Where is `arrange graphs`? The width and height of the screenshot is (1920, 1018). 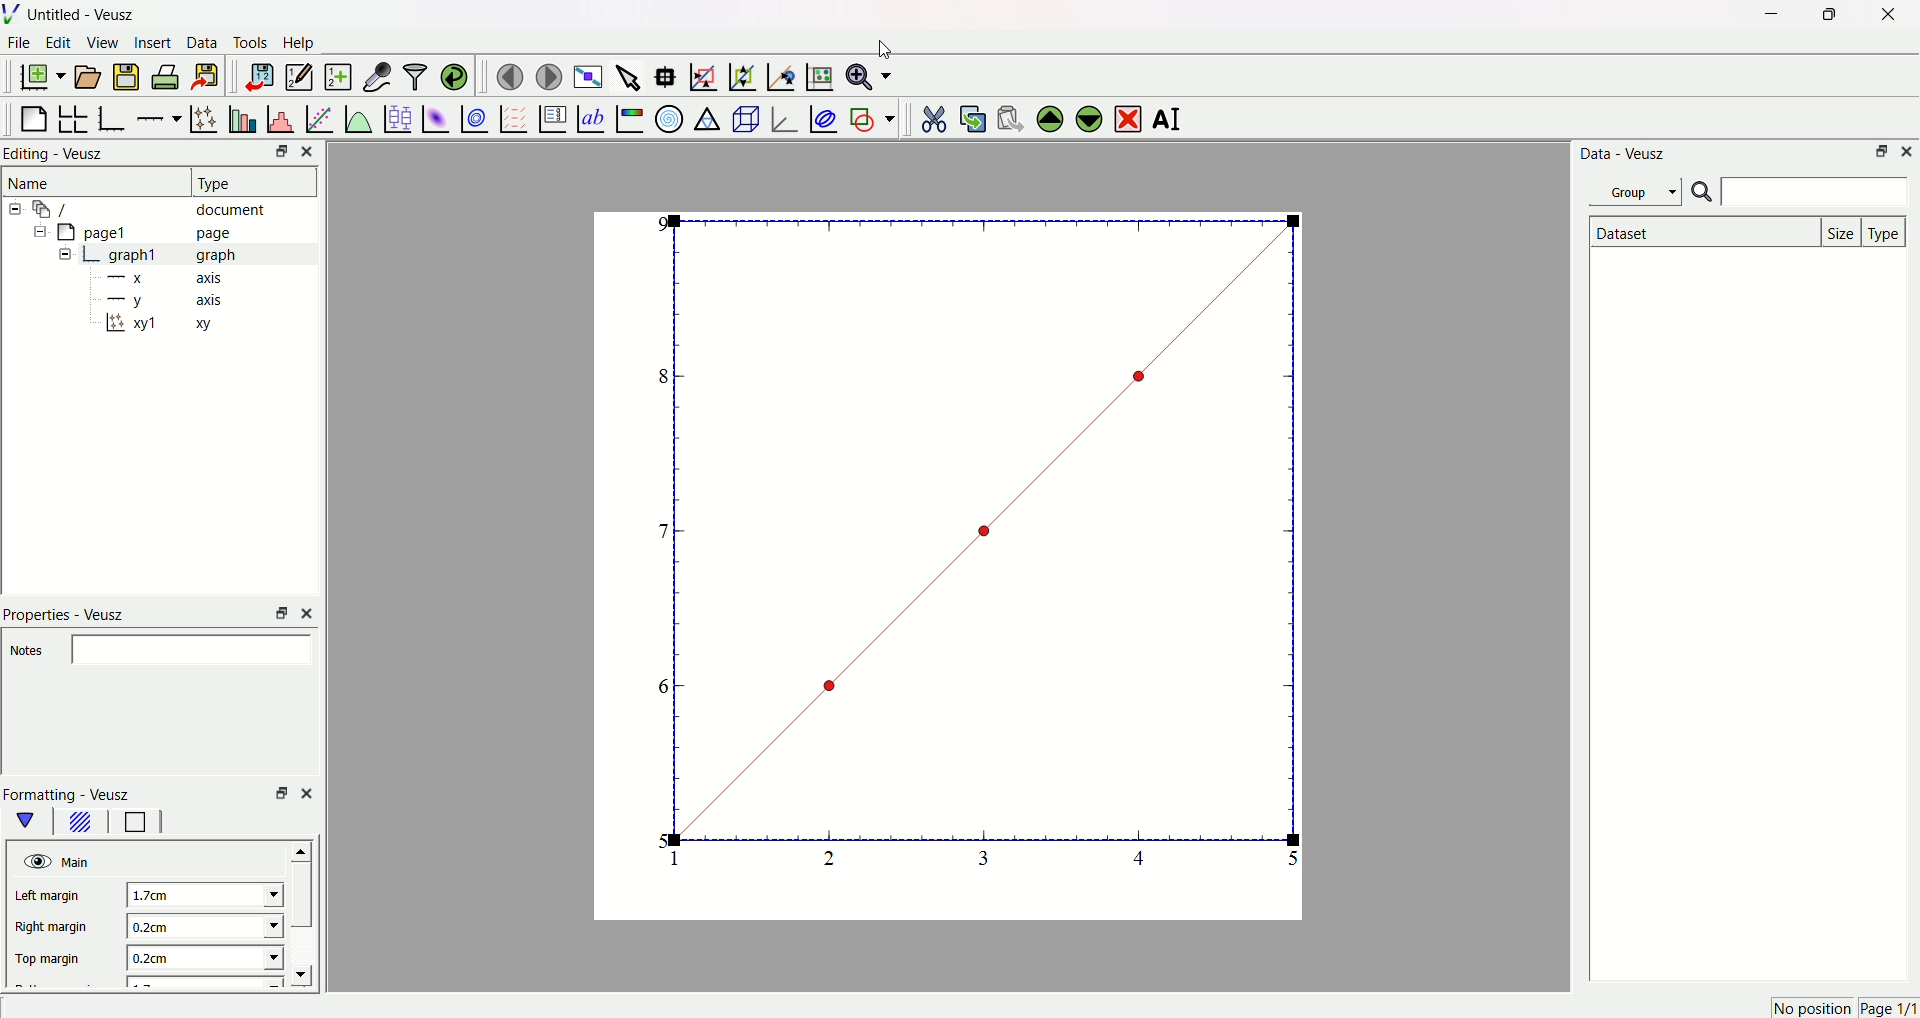
arrange graphs is located at coordinates (76, 116).